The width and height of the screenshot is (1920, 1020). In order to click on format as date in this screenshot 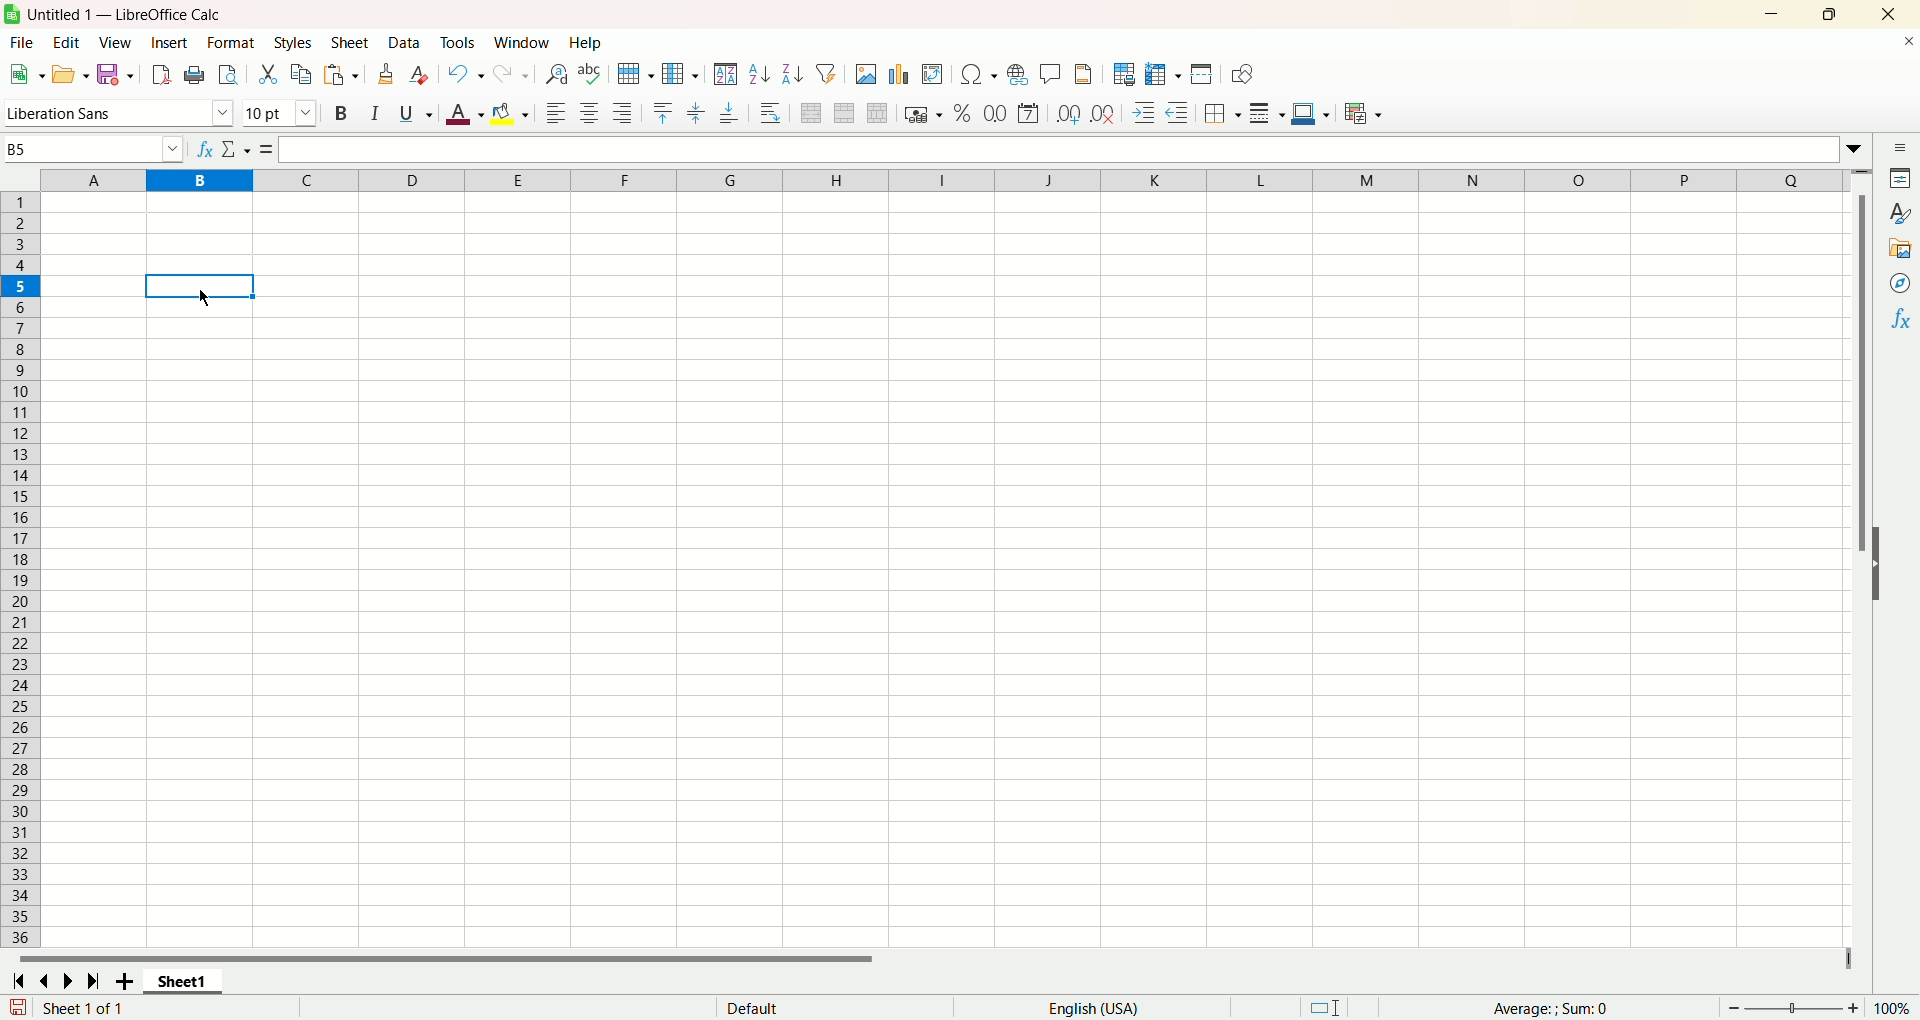, I will do `click(1028, 113)`.